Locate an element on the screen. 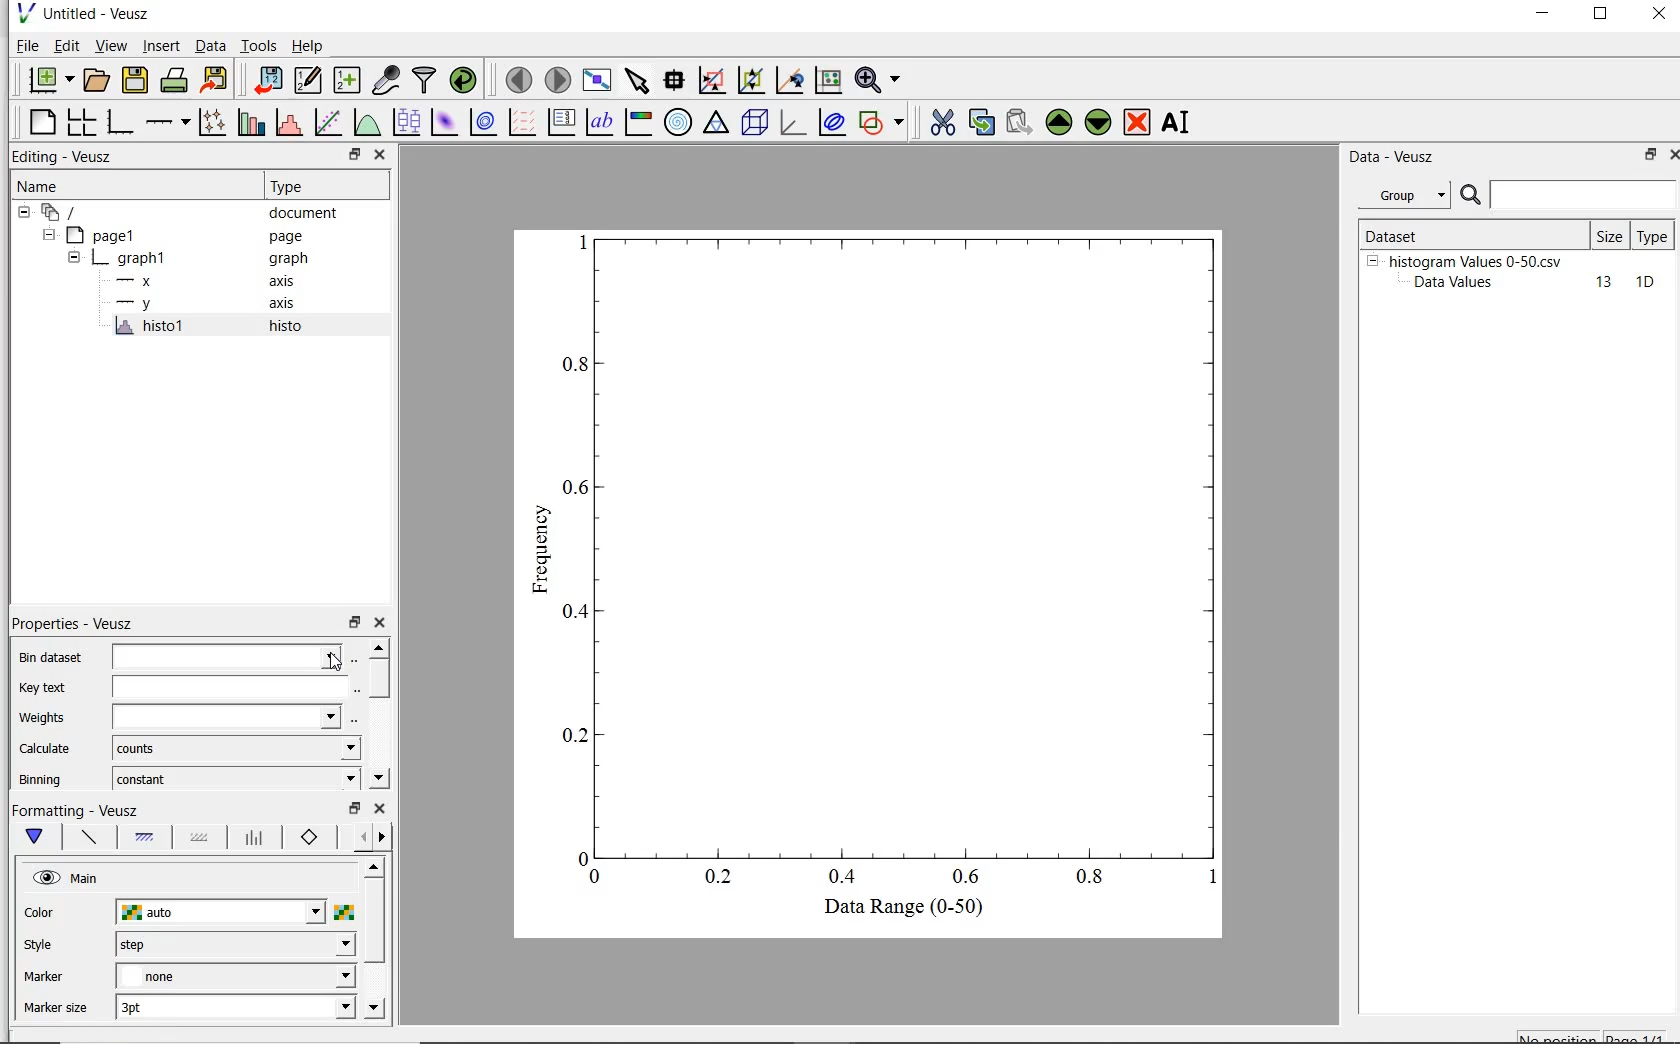 Image resolution: width=1680 pixels, height=1044 pixels. 10 is located at coordinates (1645, 283).